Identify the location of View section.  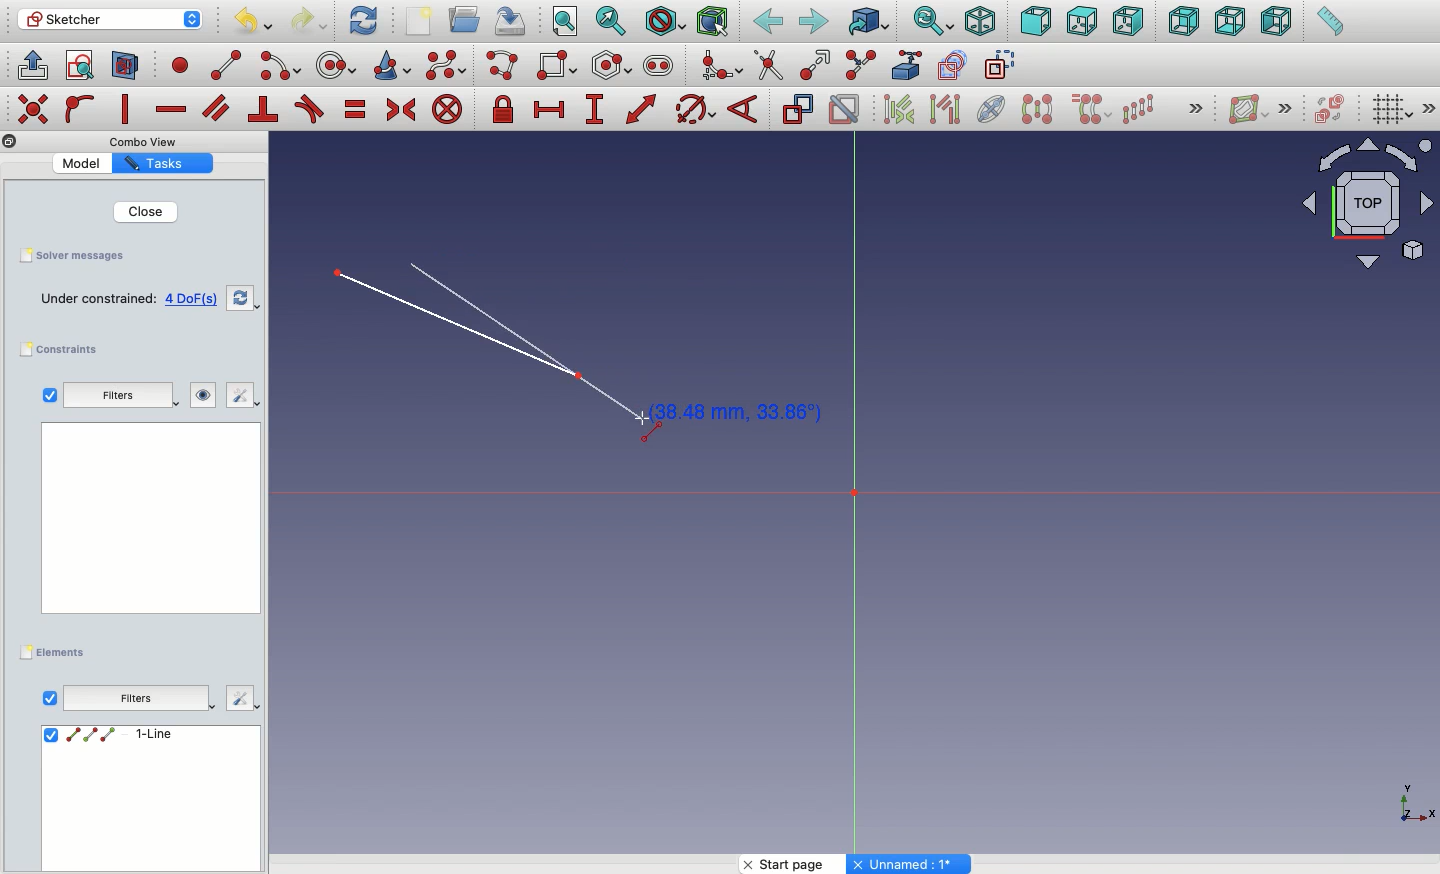
(125, 67).